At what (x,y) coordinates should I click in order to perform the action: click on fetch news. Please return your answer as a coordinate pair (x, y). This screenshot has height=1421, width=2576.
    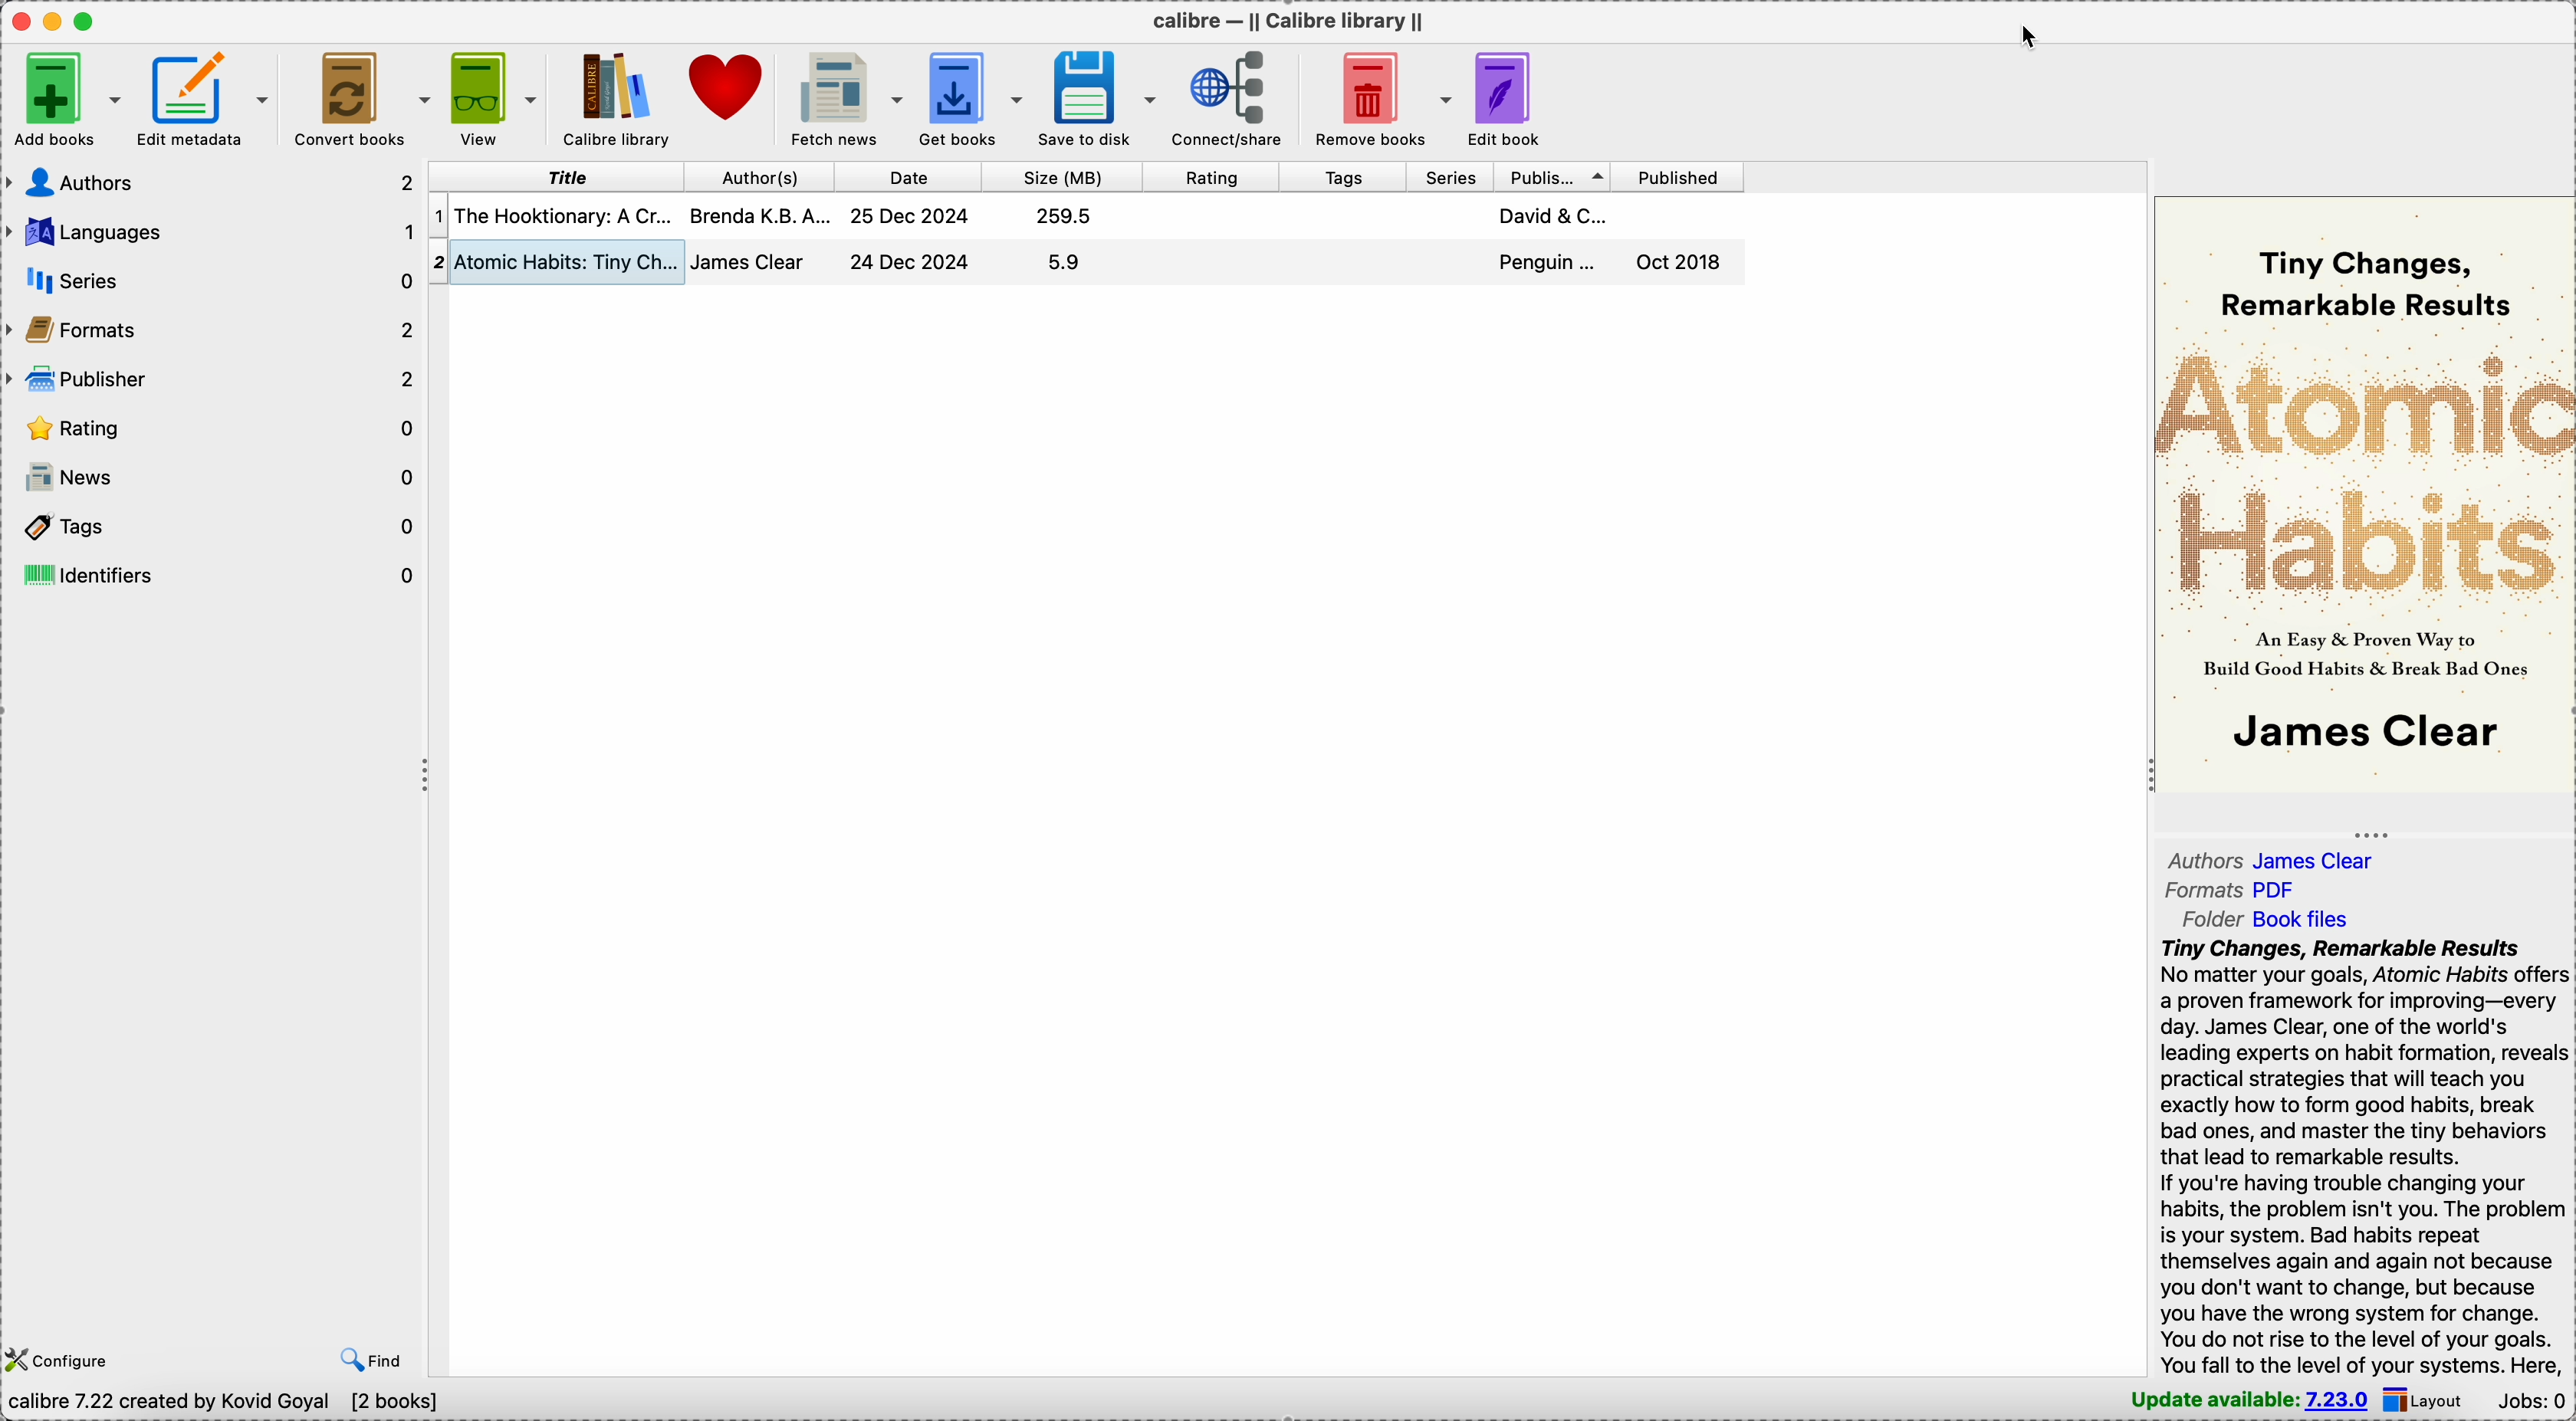
    Looking at the image, I should click on (844, 97).